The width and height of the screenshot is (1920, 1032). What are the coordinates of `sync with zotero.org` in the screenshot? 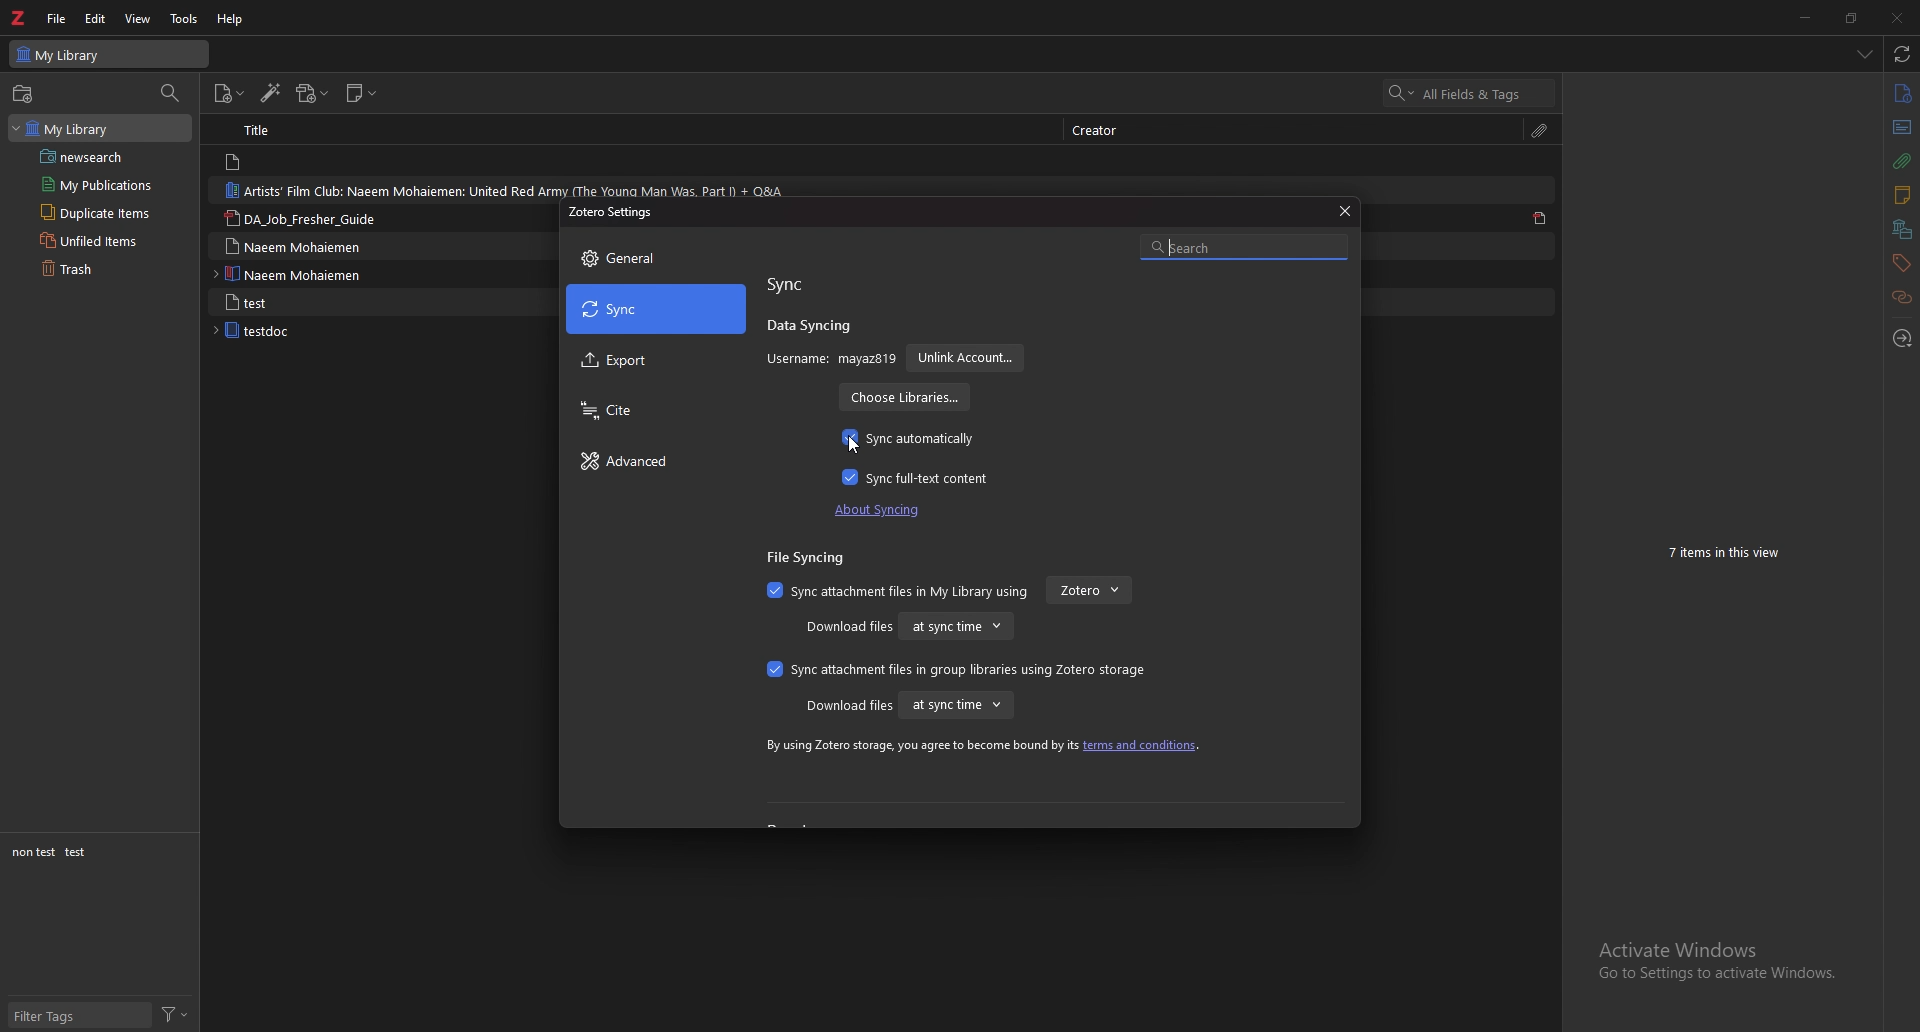 It's located at (1900, 54).